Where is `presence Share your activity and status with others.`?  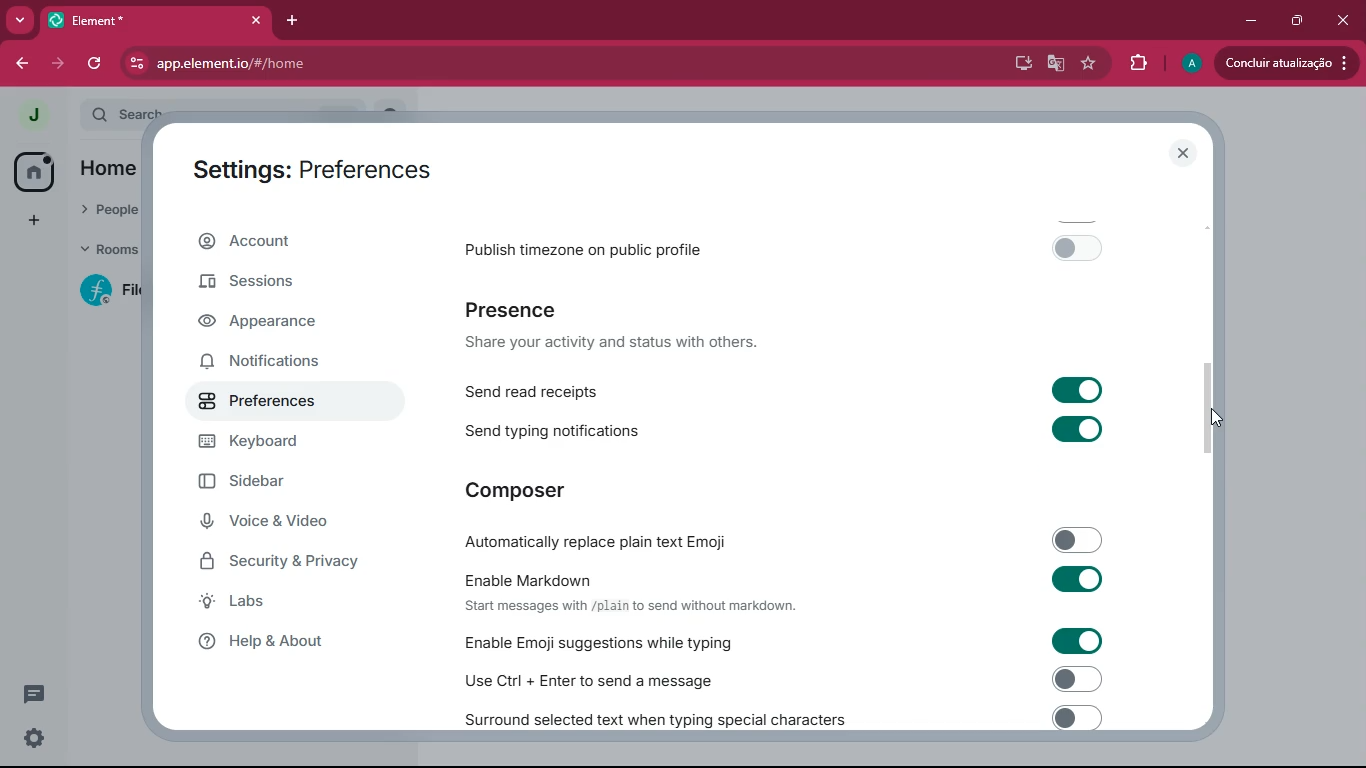
presence Share your activity and status with others. is located at coordinates (624, 326).